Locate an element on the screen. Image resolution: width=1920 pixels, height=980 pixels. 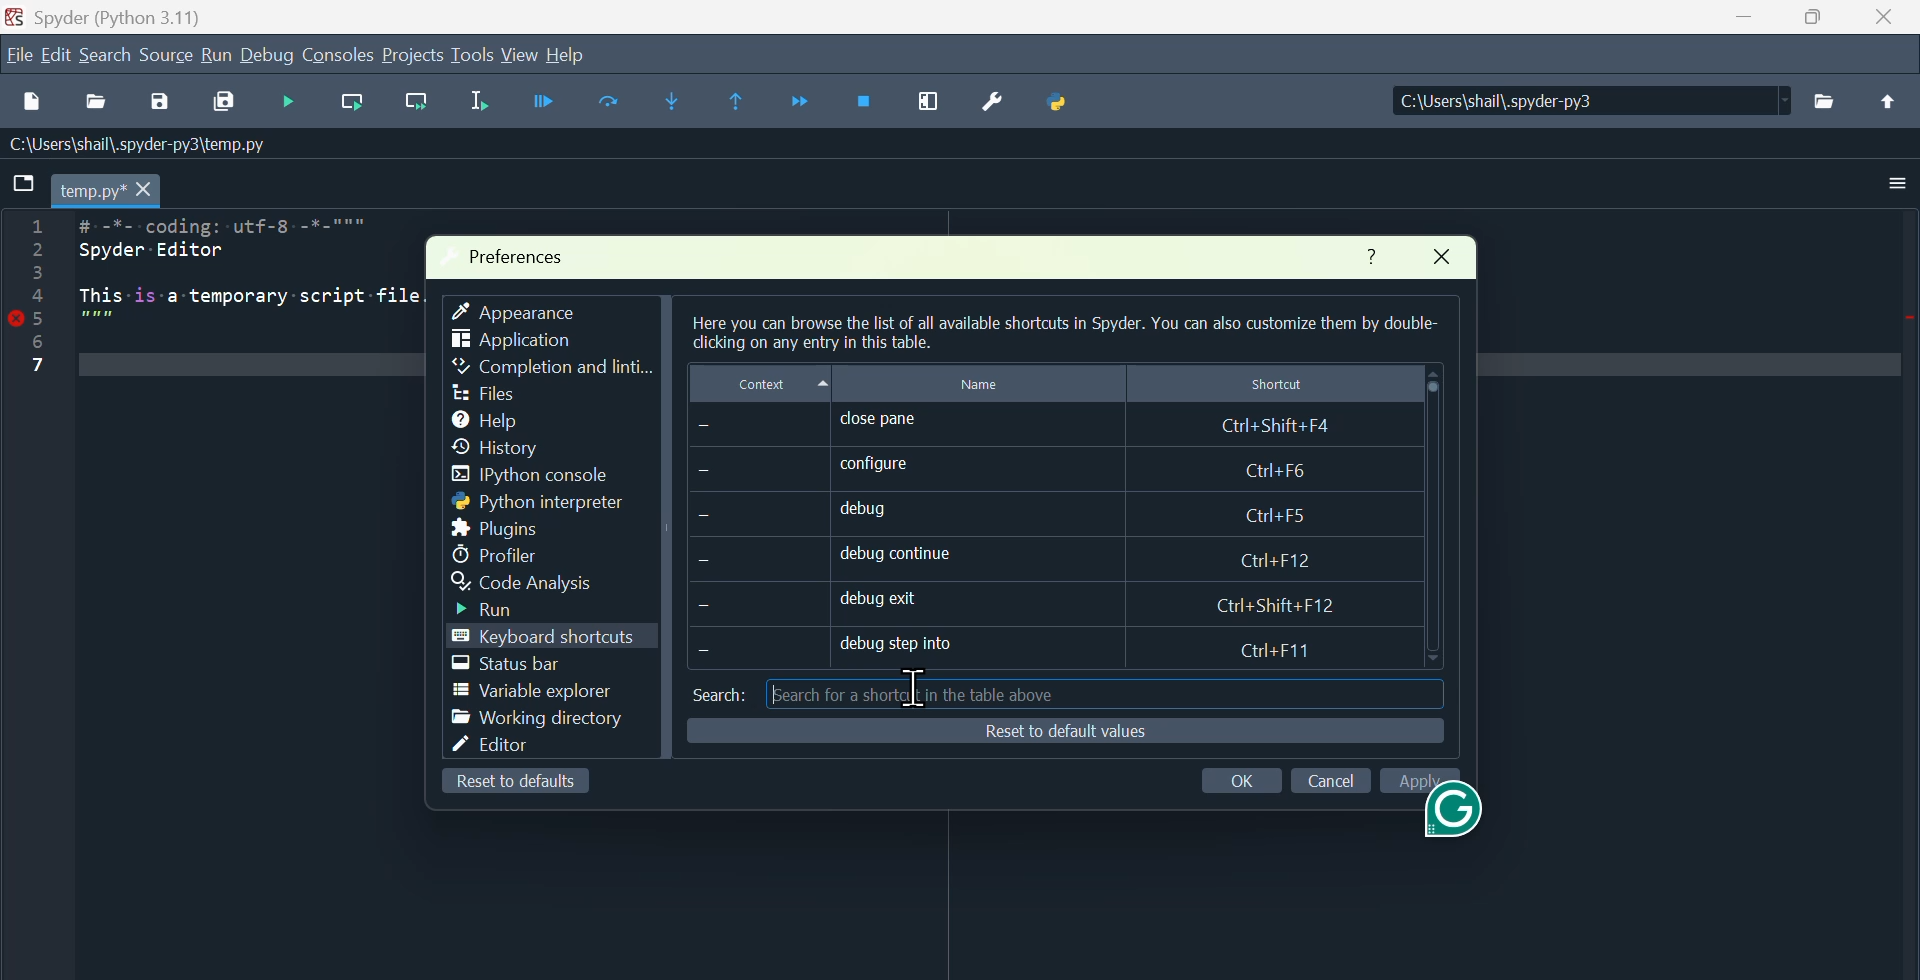
help is located at coordinates (486, 421).